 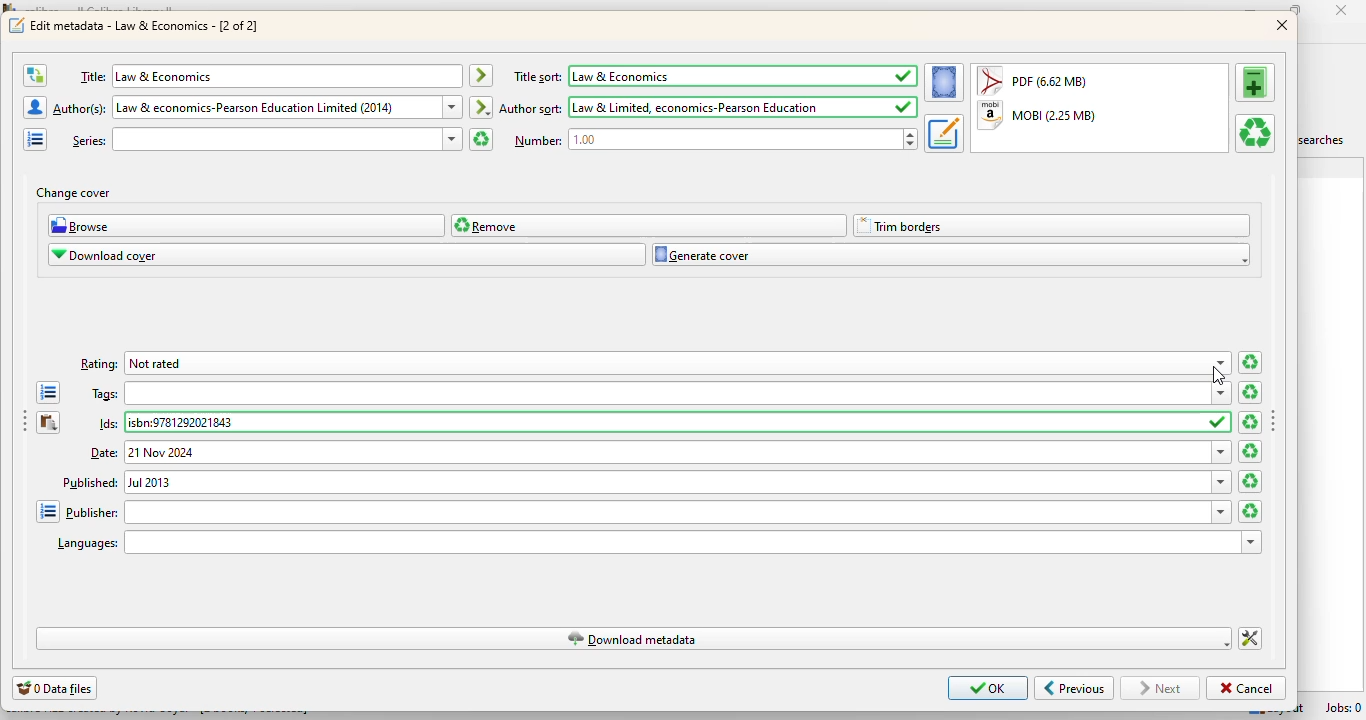 I want to click on trim borders, so click(x=1053, y=226).